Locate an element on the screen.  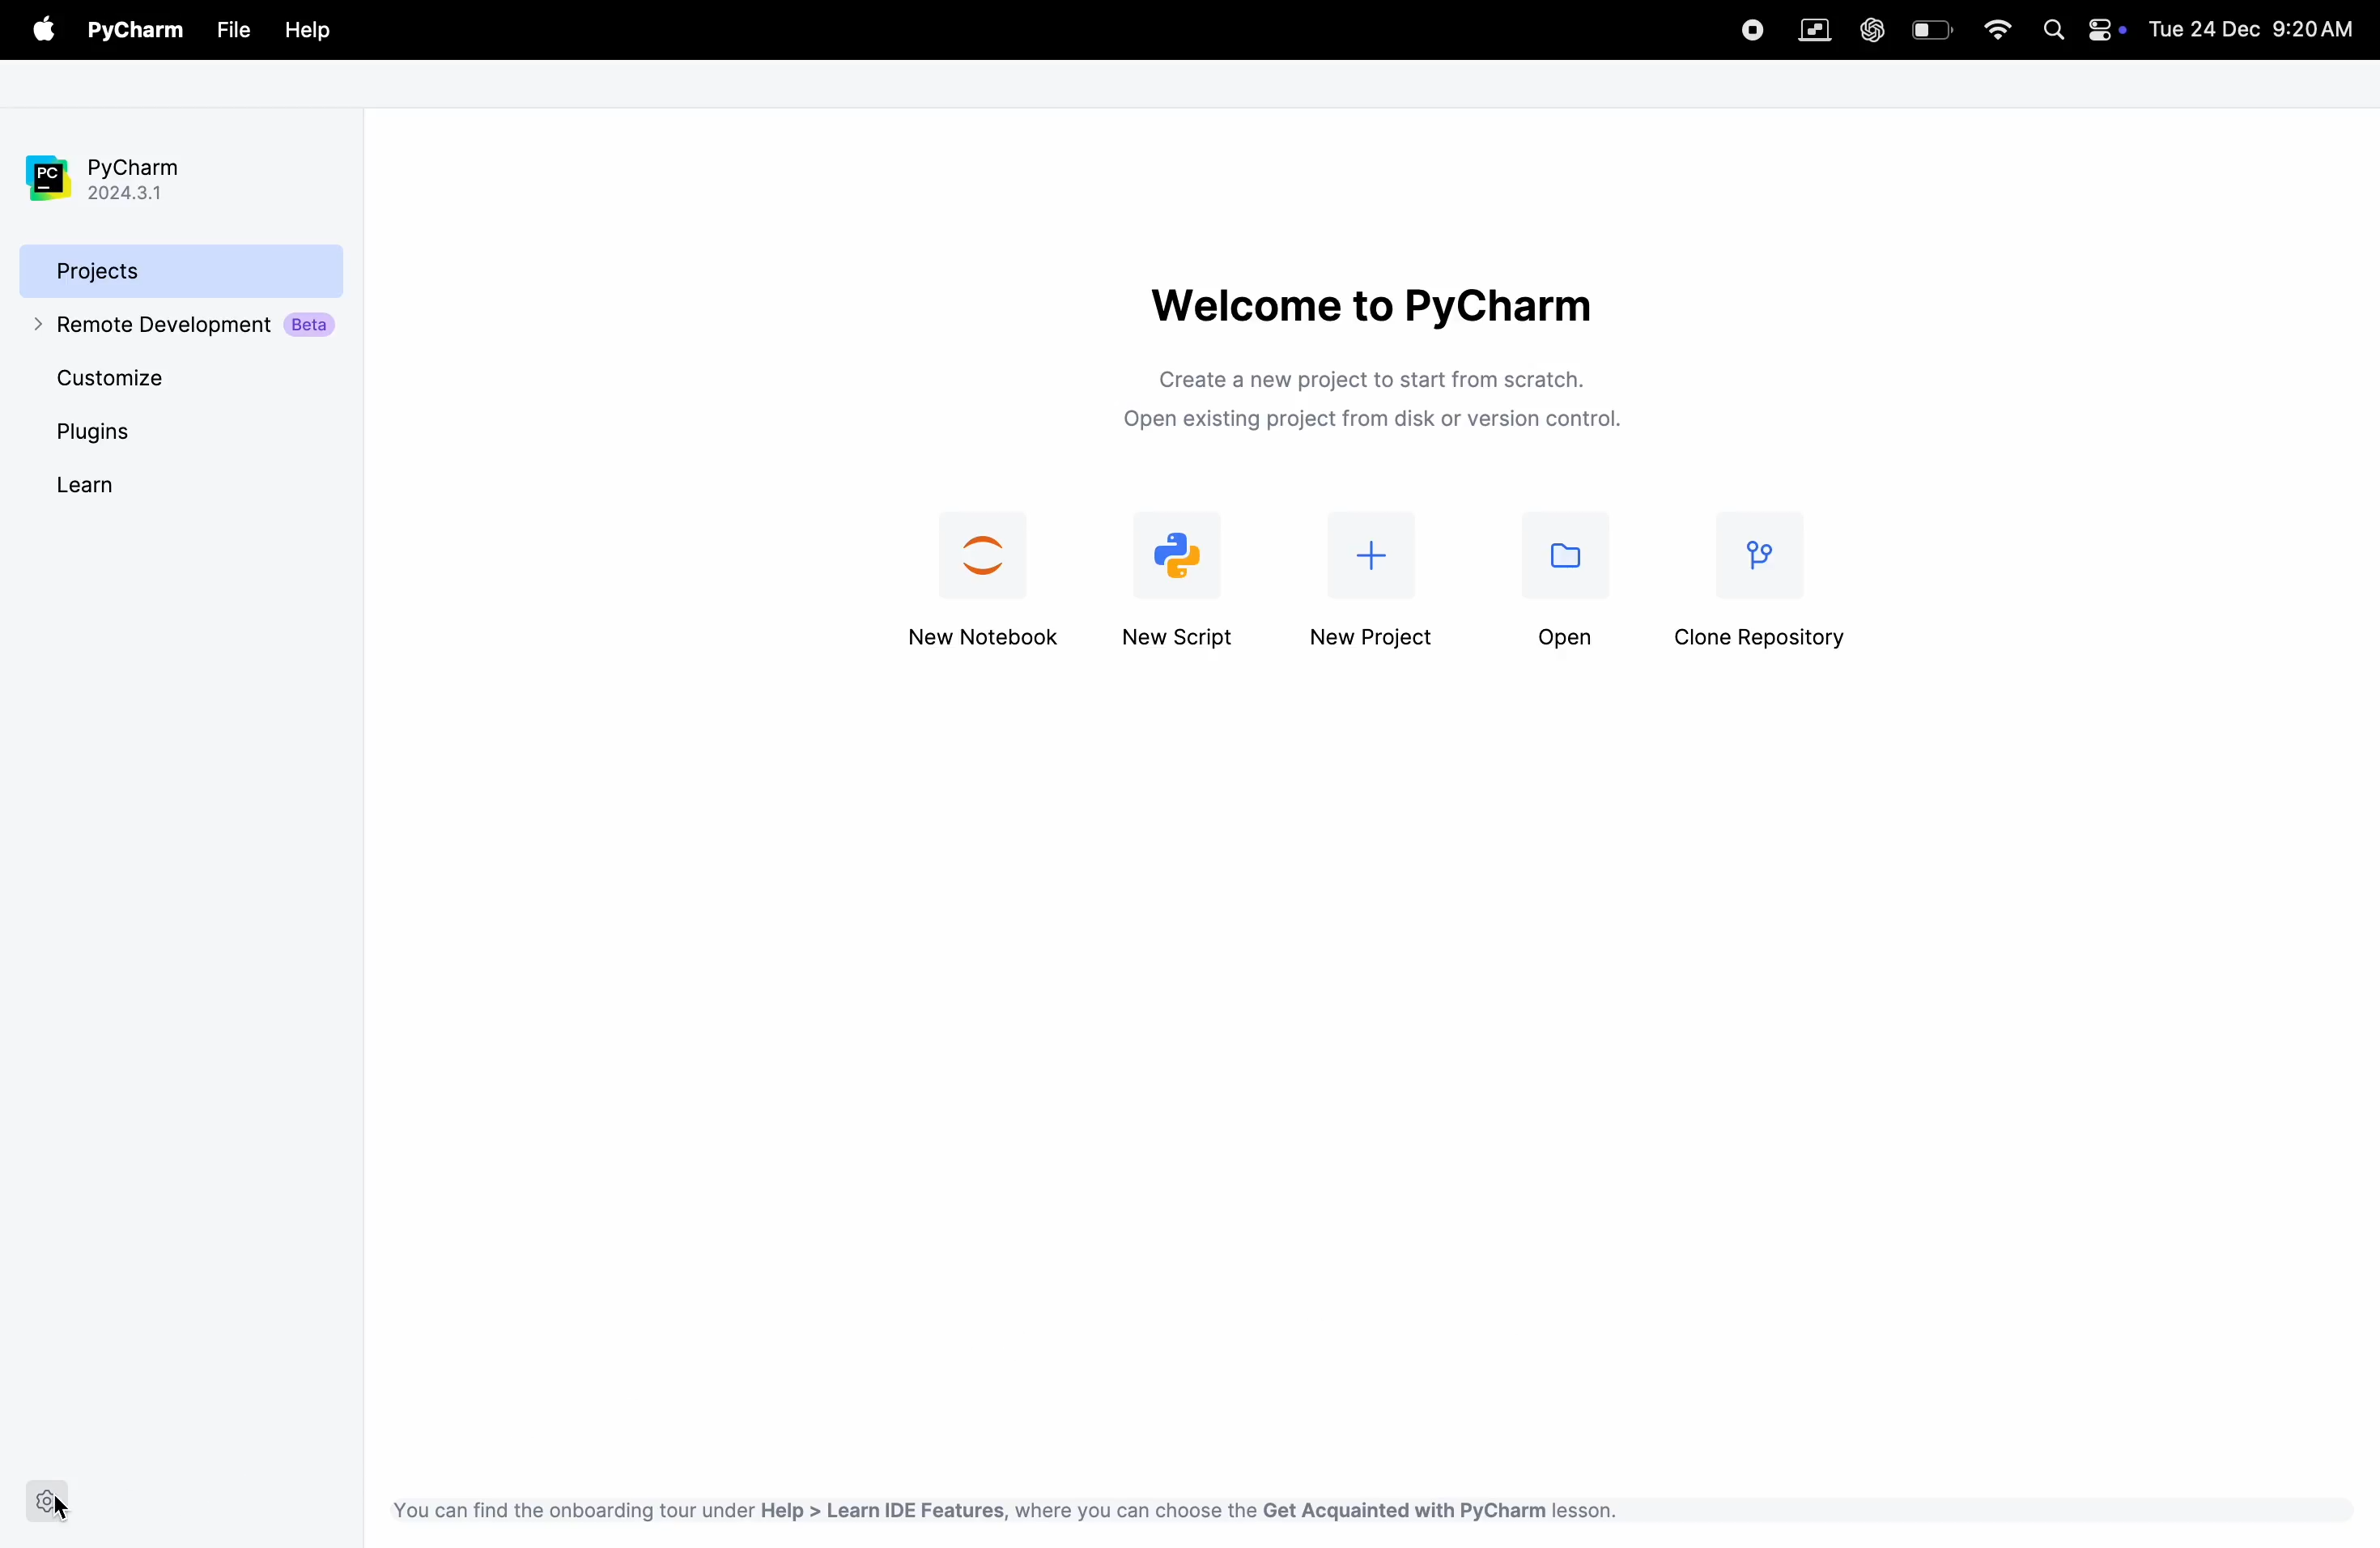
learn is located at coordinates (115, 484).